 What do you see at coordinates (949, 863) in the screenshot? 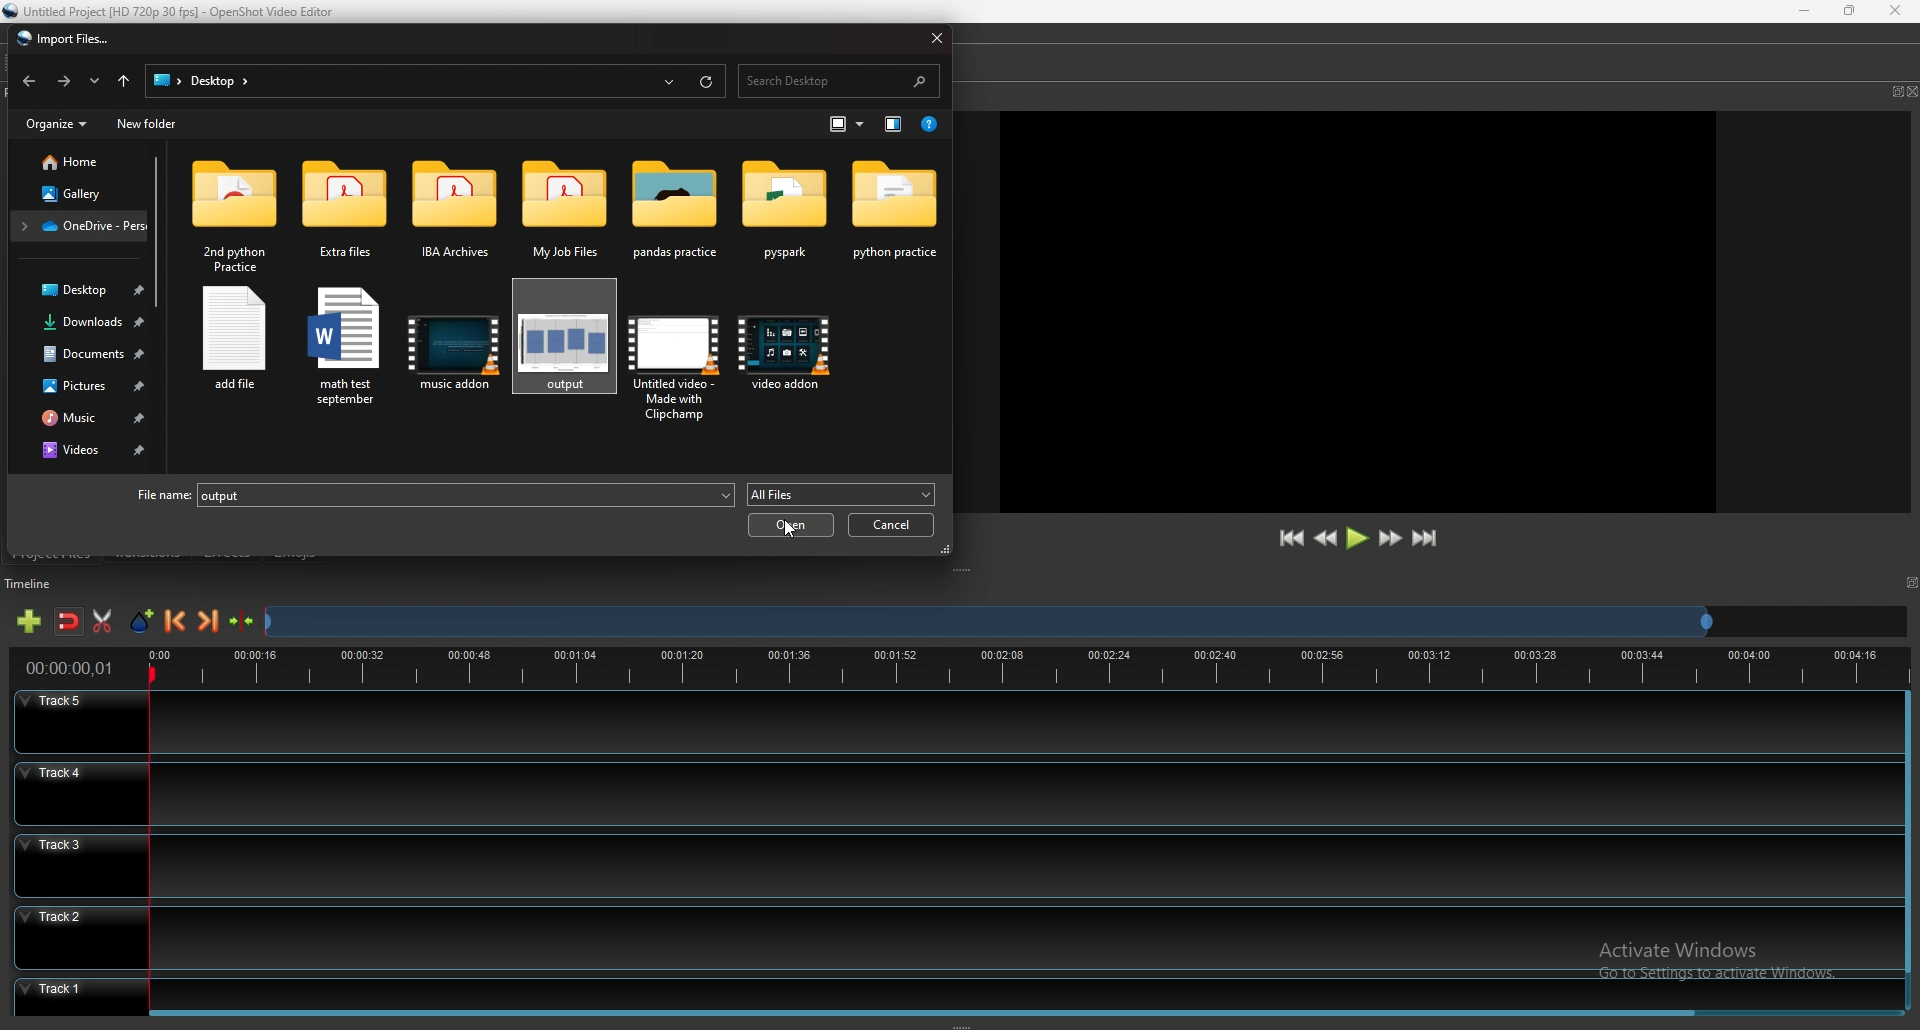
I see `track 3` at bounding box center [949, 863].